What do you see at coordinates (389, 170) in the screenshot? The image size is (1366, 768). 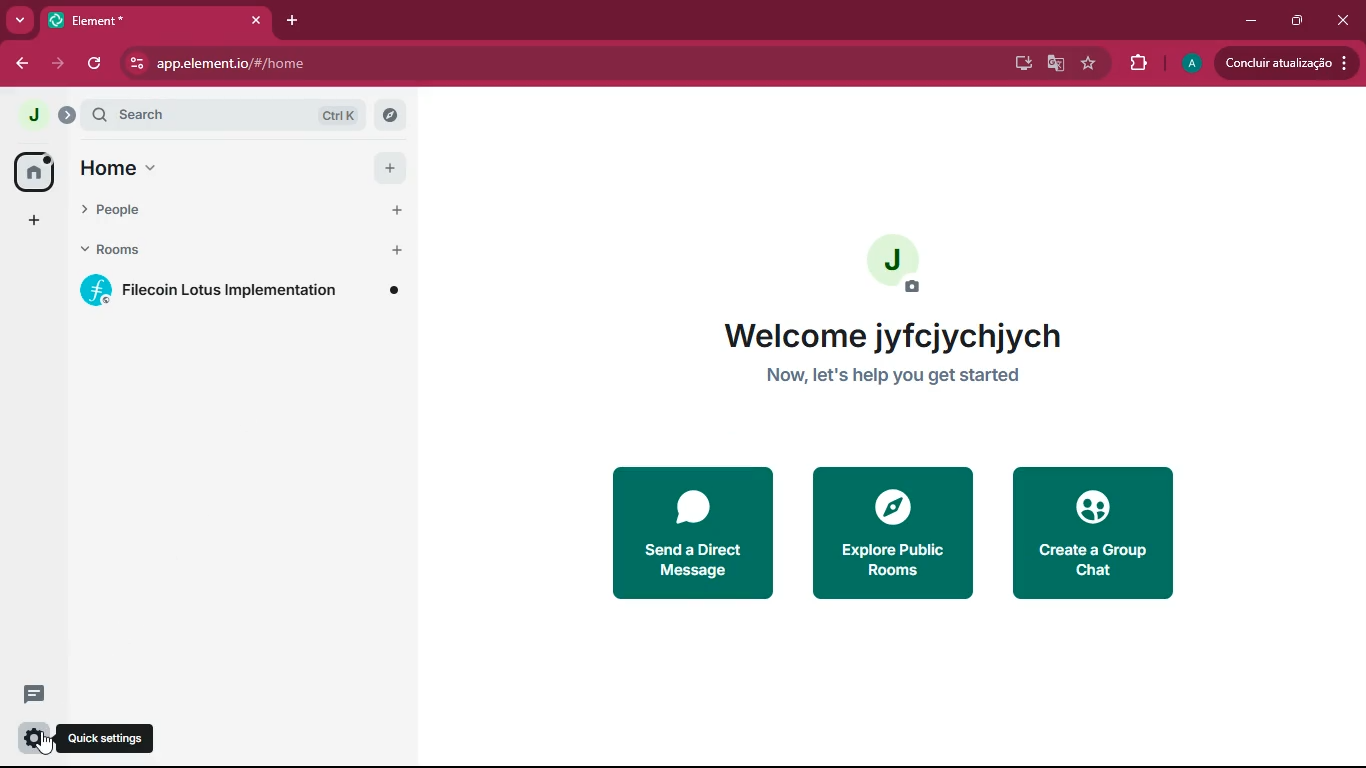 I see `add button` at bounding box center [389, 170].